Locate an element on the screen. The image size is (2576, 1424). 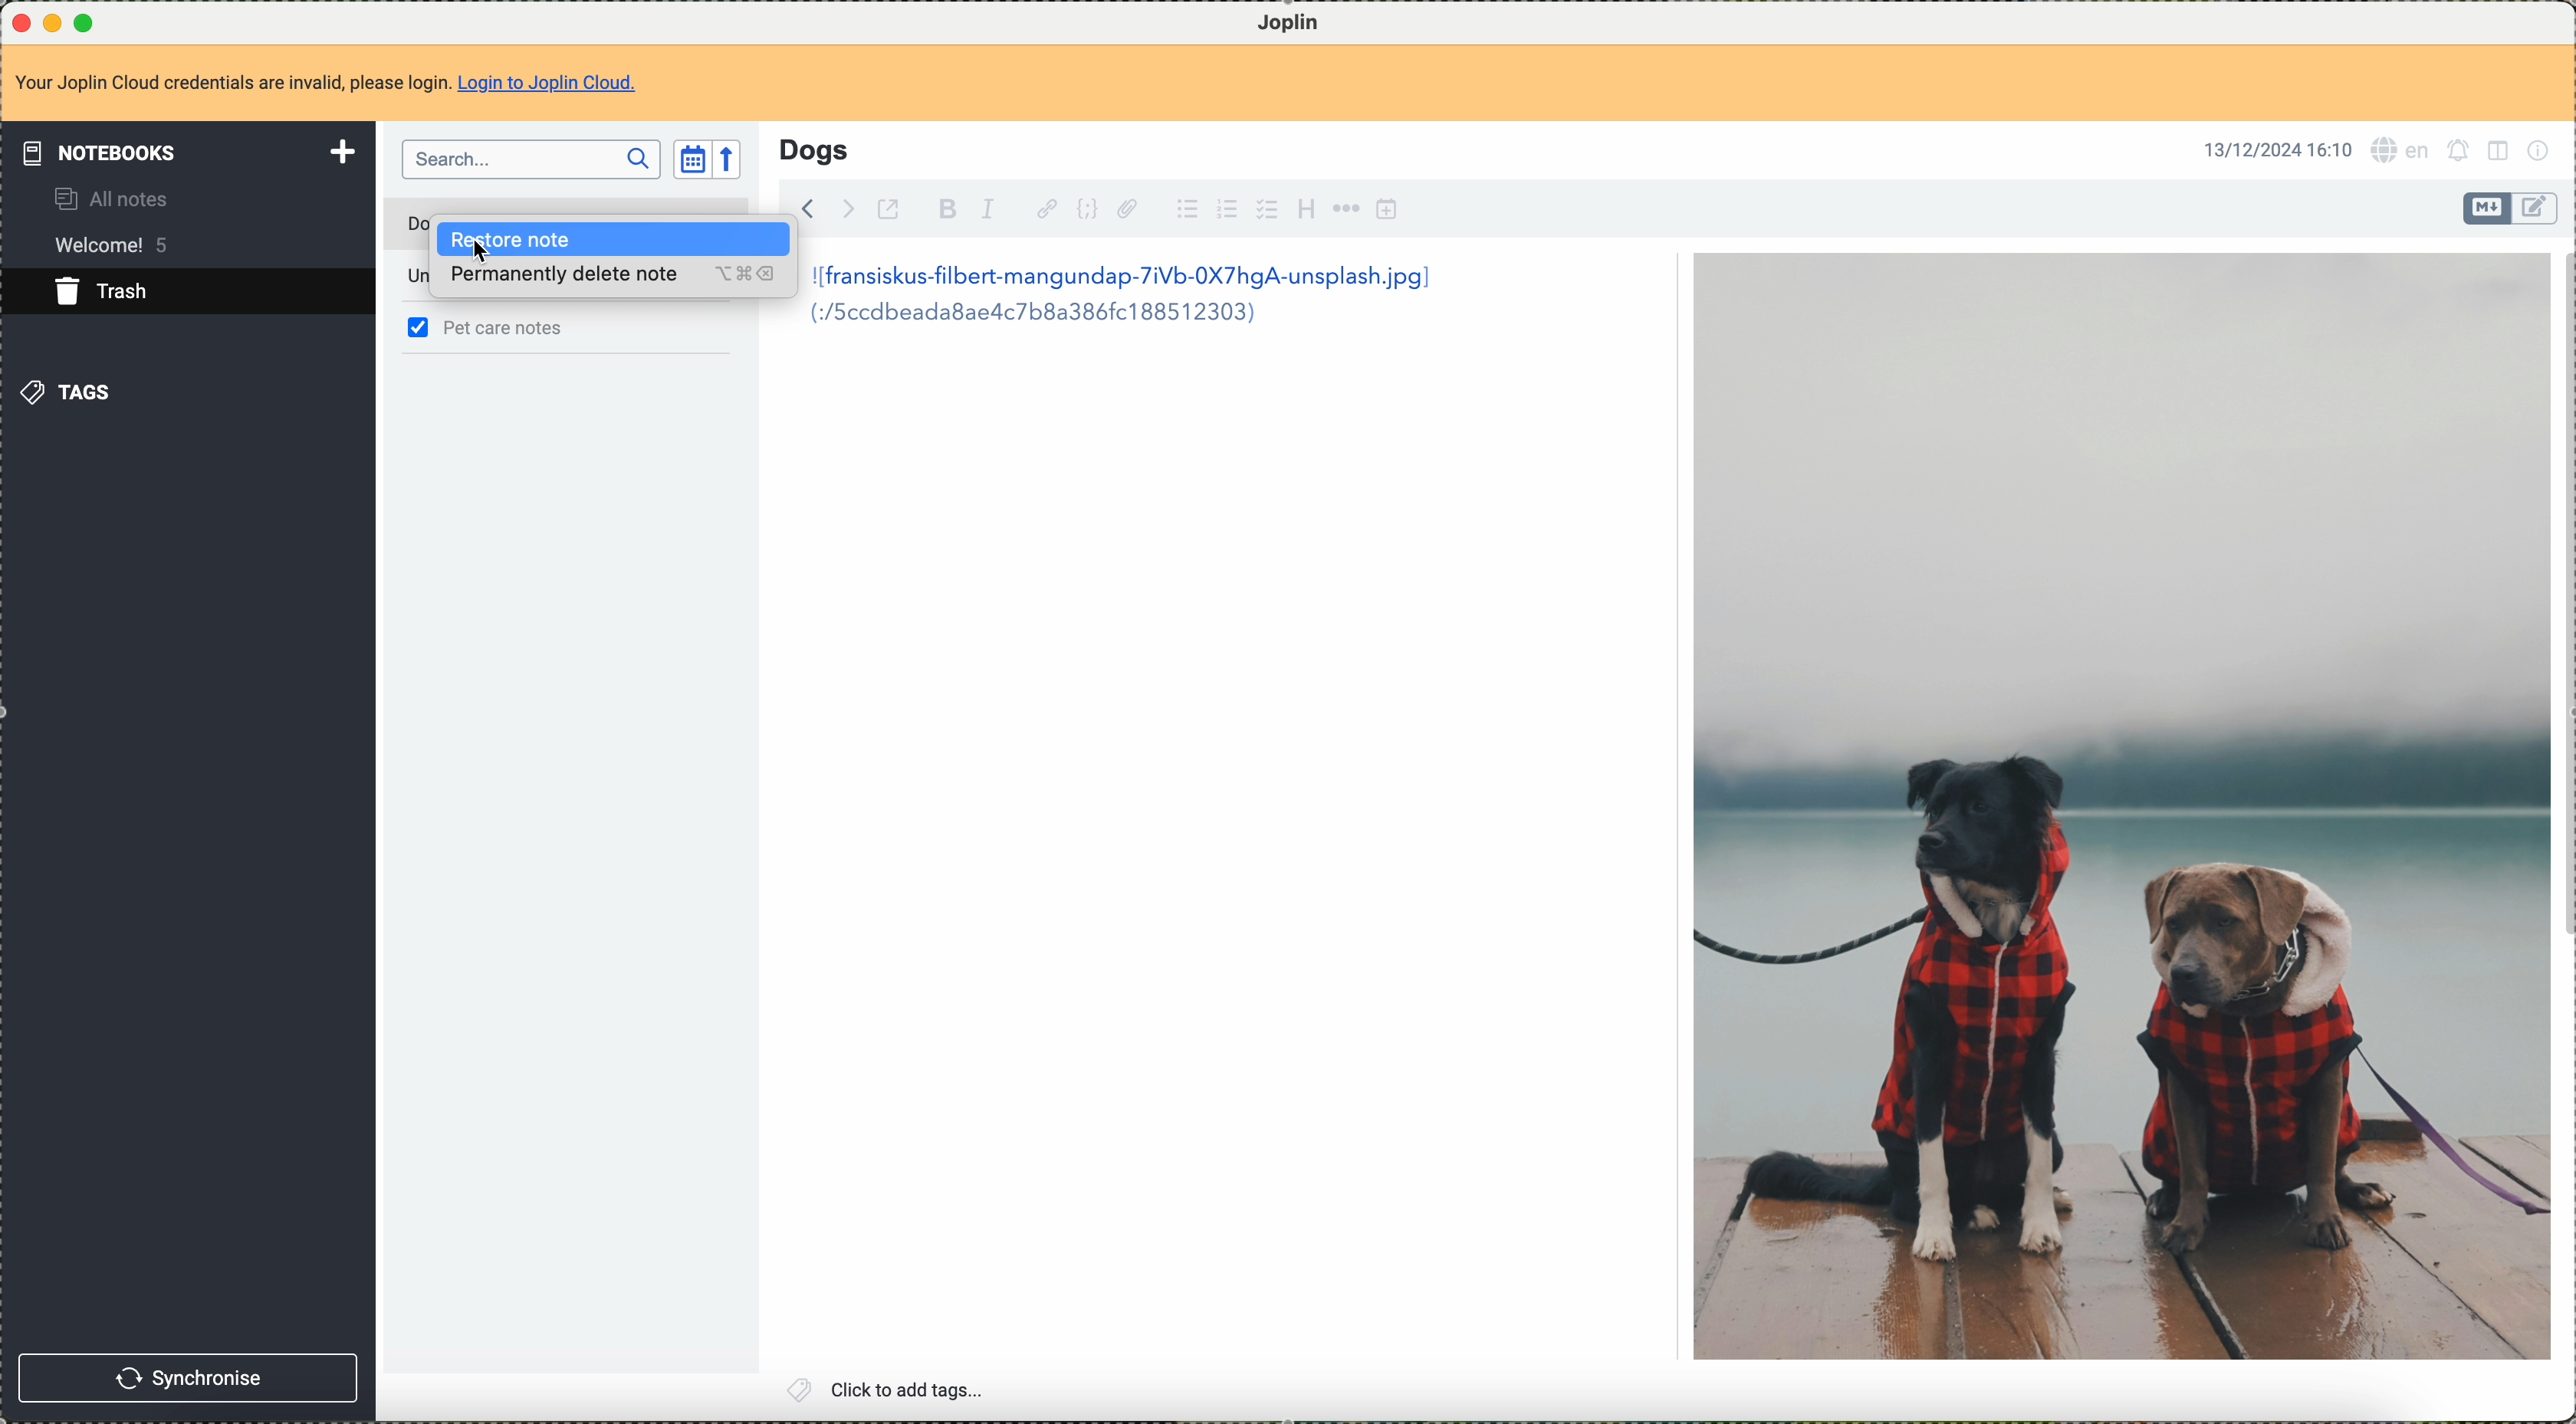
toggle sort order field is located at coordinates (687, 162).